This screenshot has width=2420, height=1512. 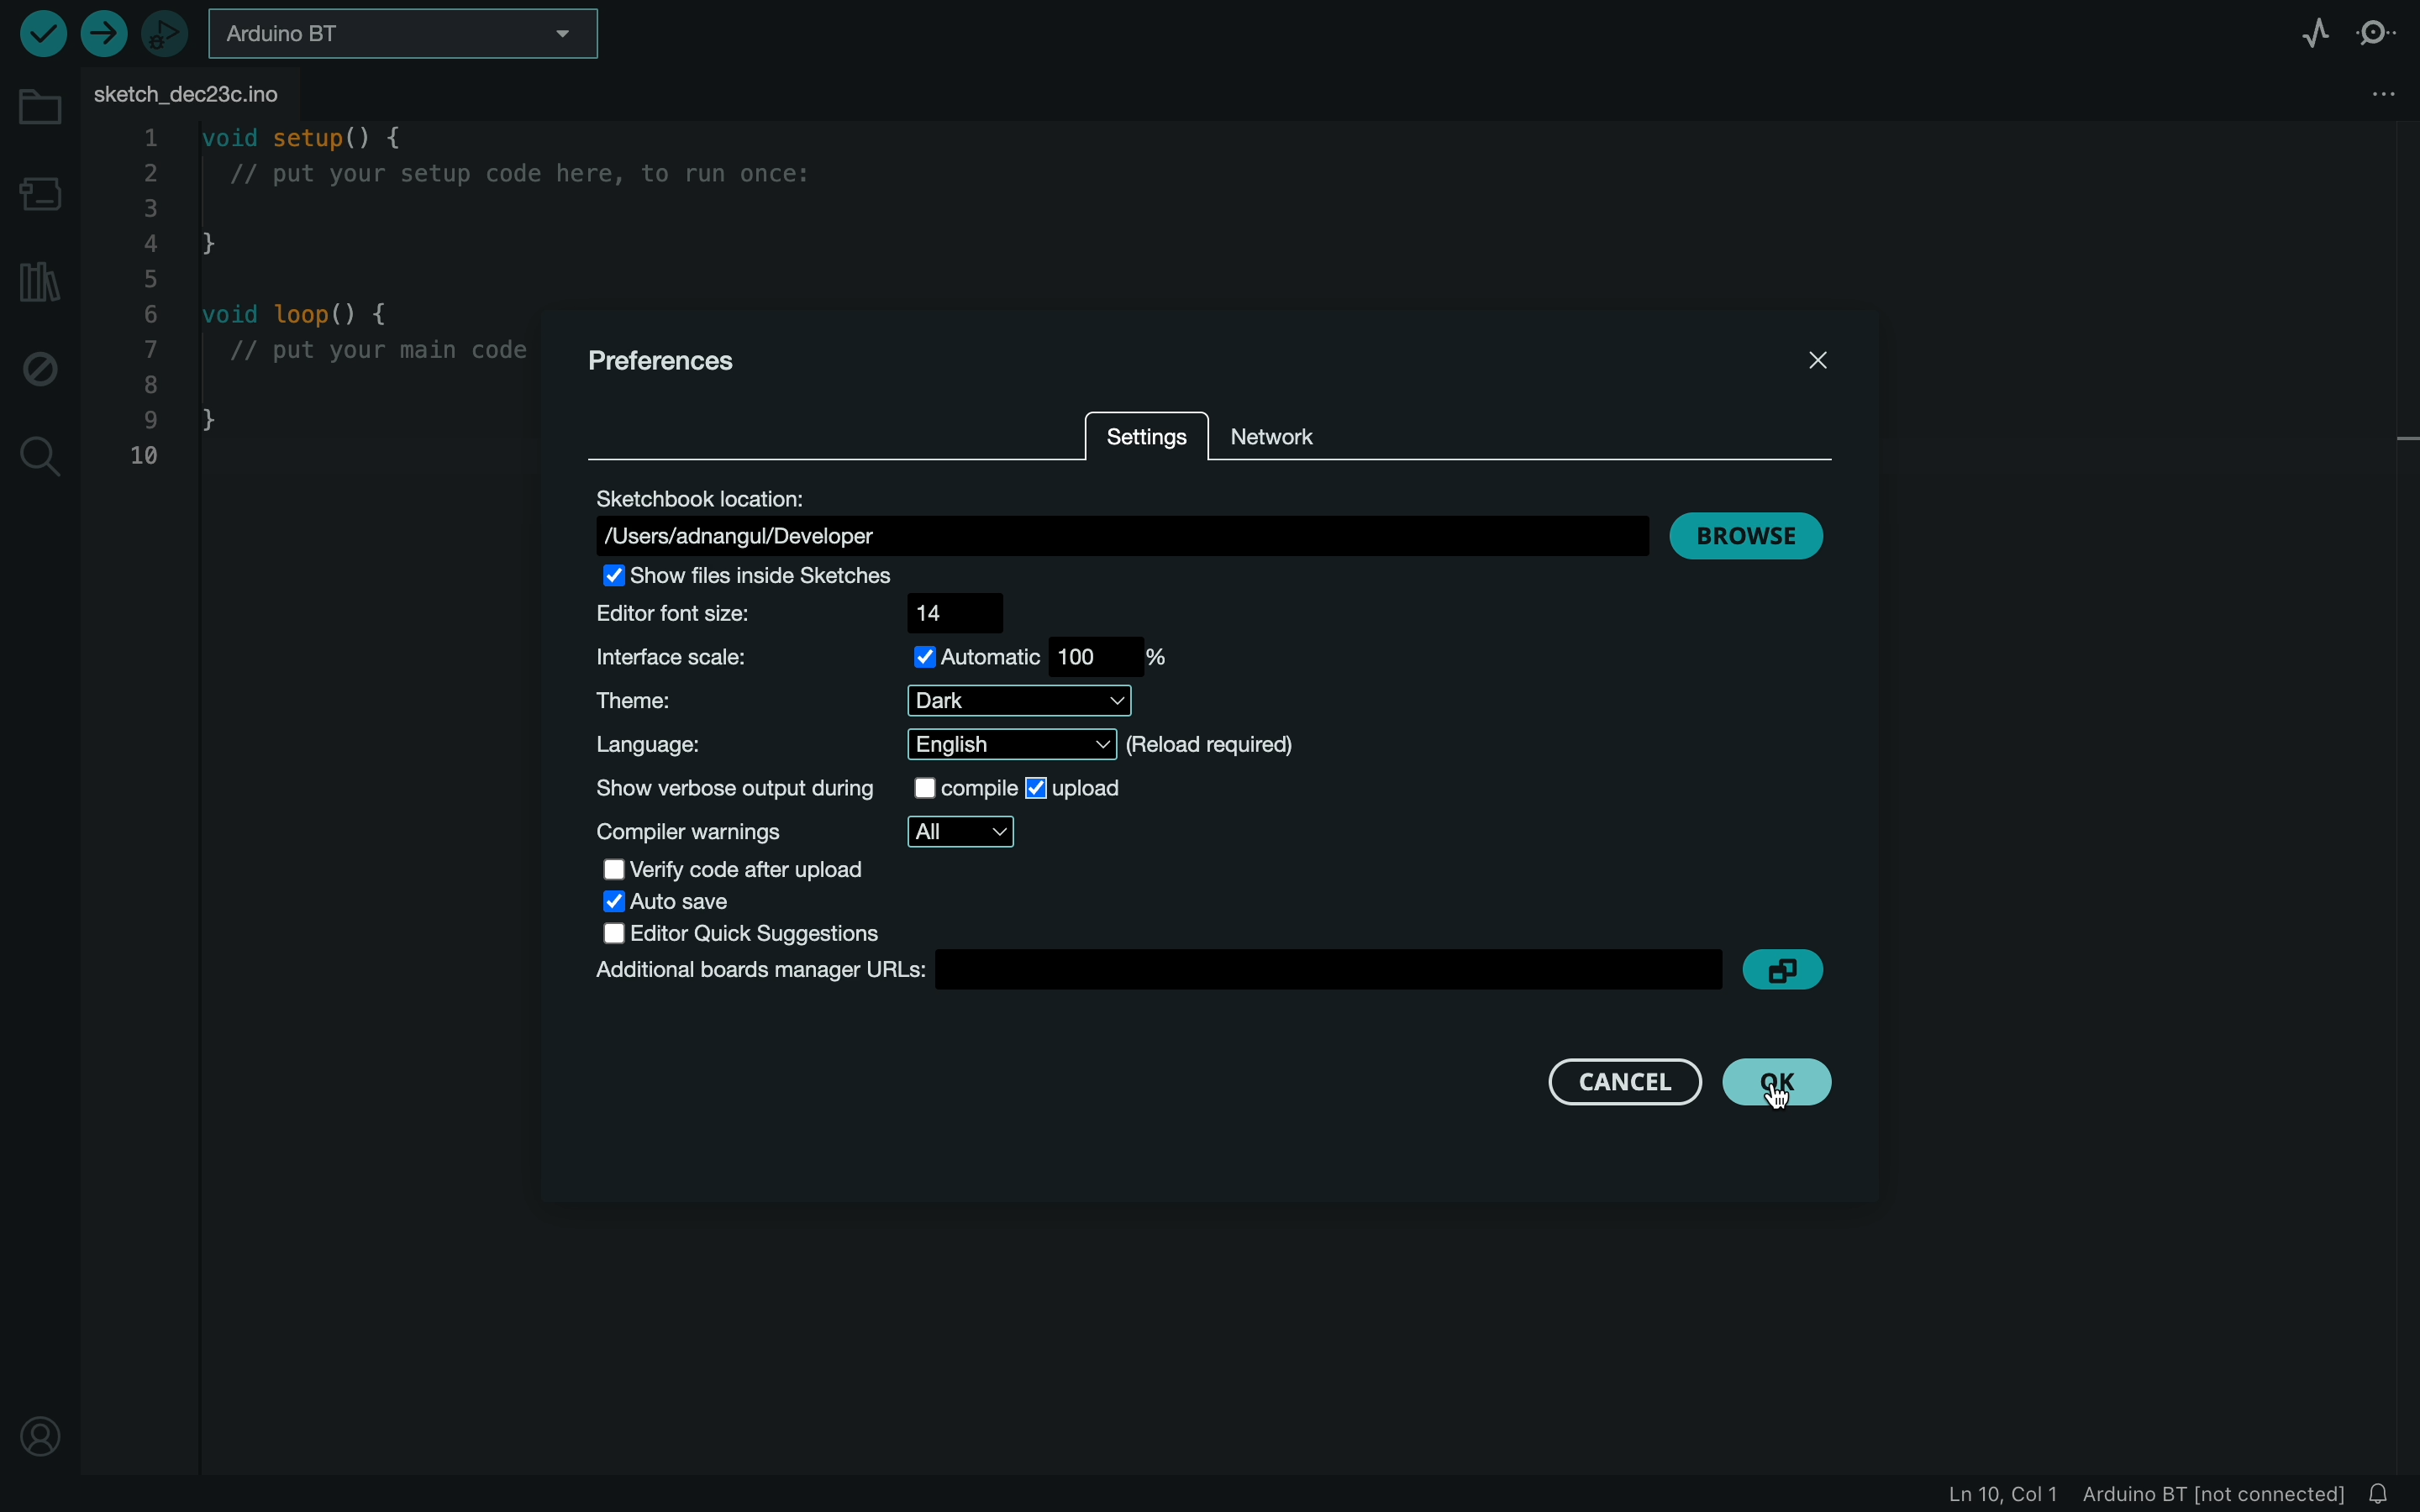 What do you see at coordinates (1819, 366) in the screenshot?
I see `close` at bounding box center [1819, 366].